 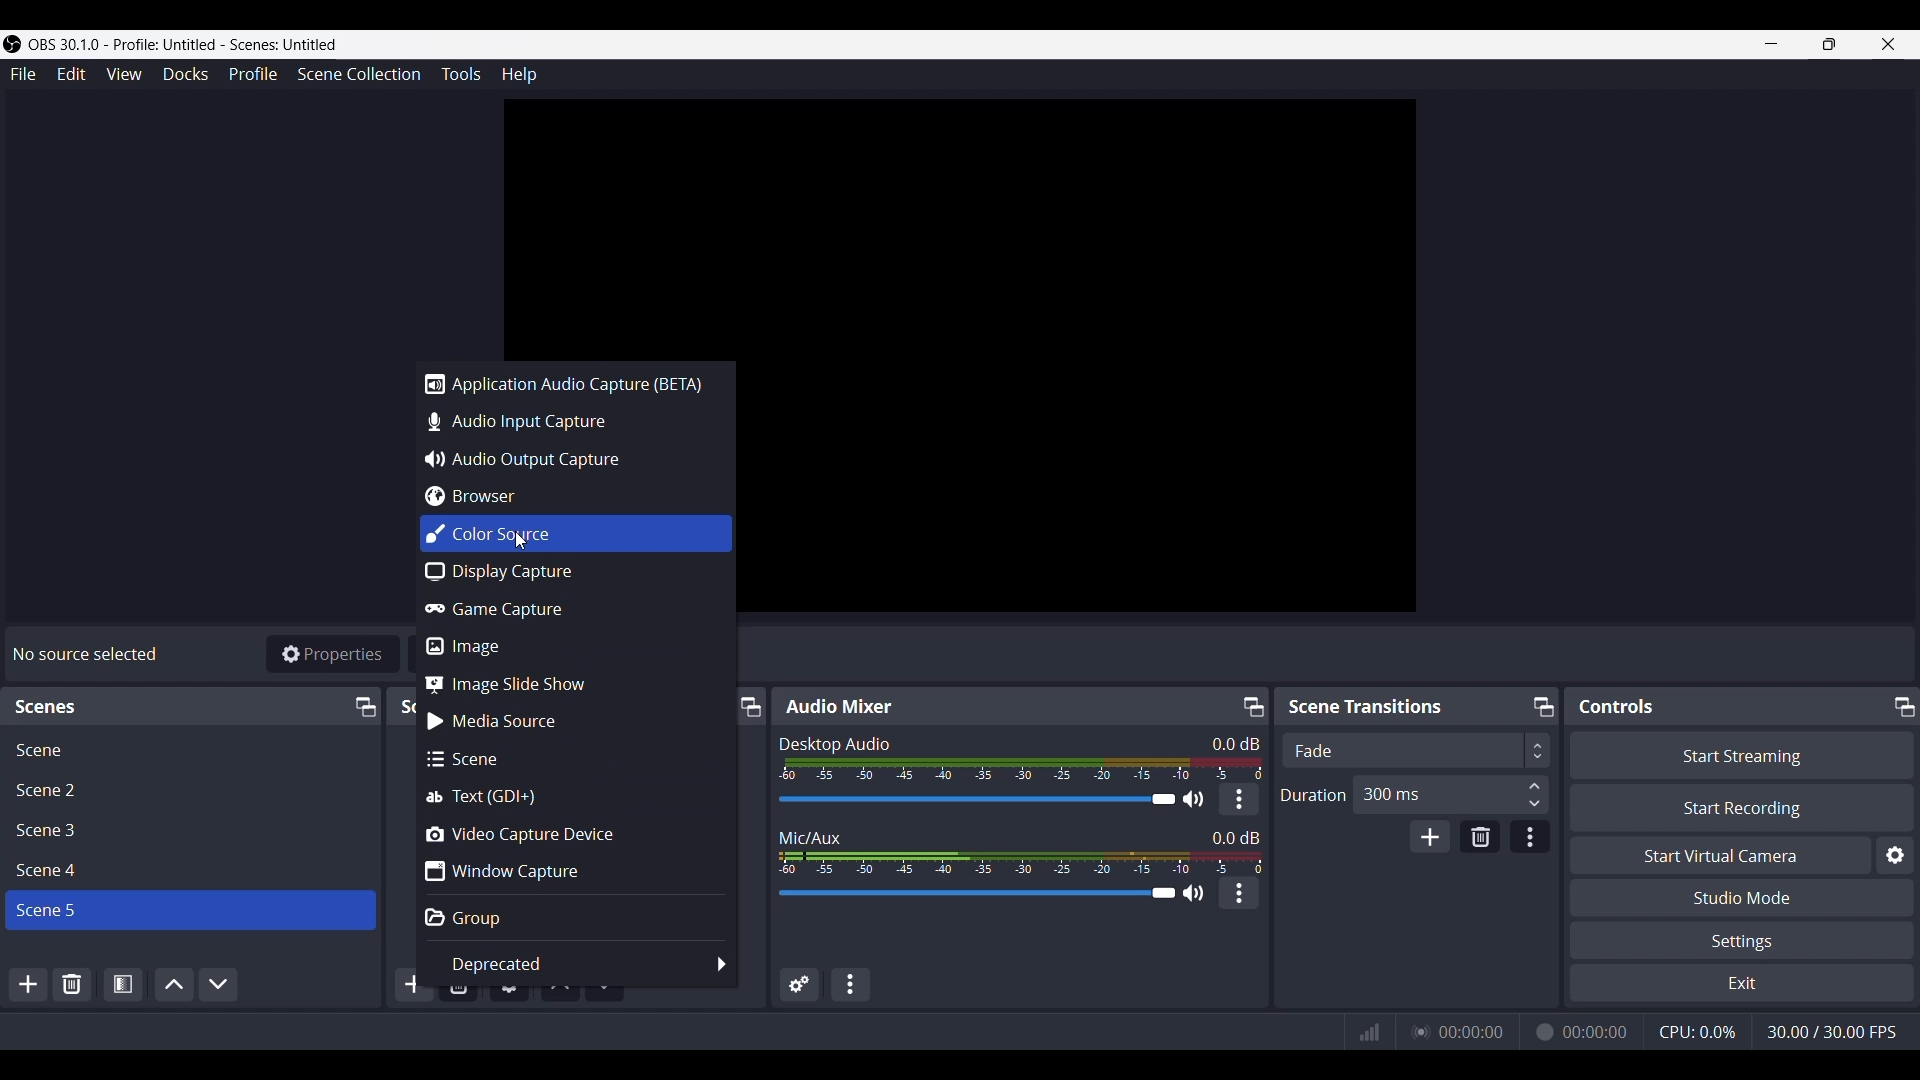 I want to click on Text, so click(x=817, y=836).